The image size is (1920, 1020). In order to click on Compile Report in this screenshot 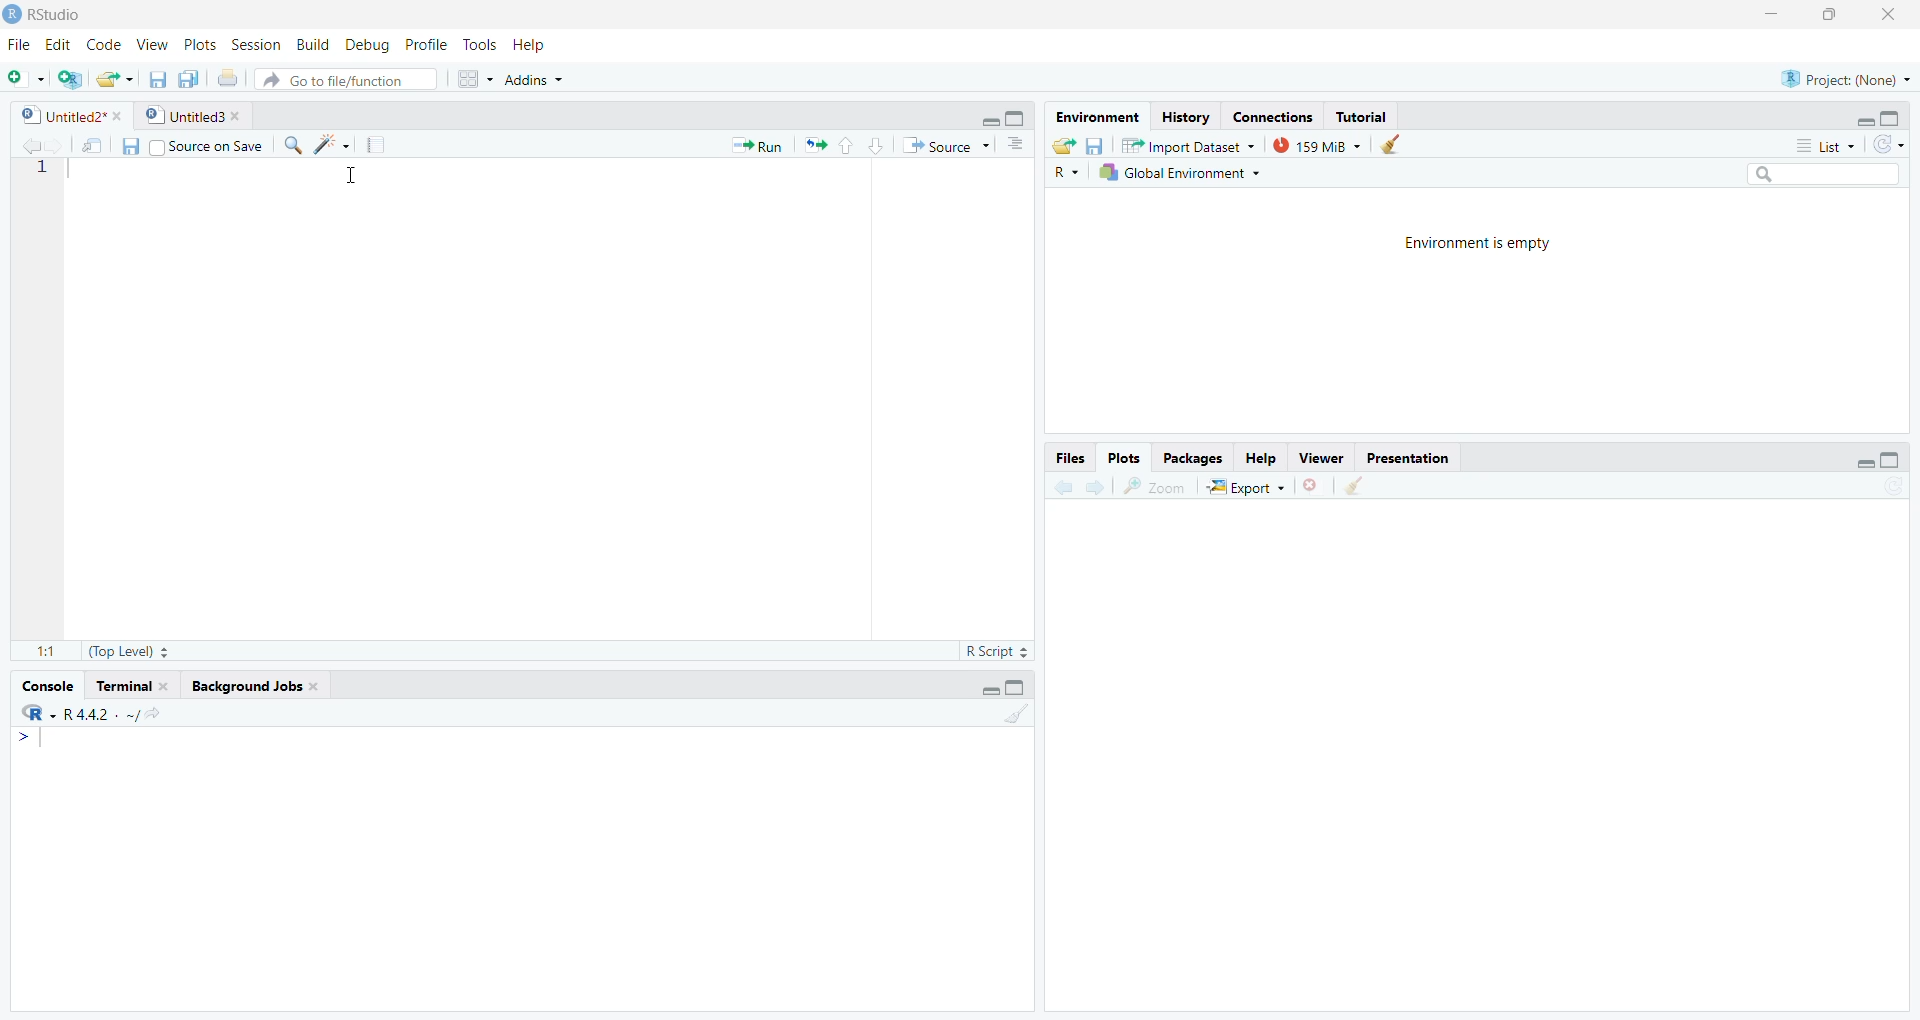, I will do `click(376, 146)`.